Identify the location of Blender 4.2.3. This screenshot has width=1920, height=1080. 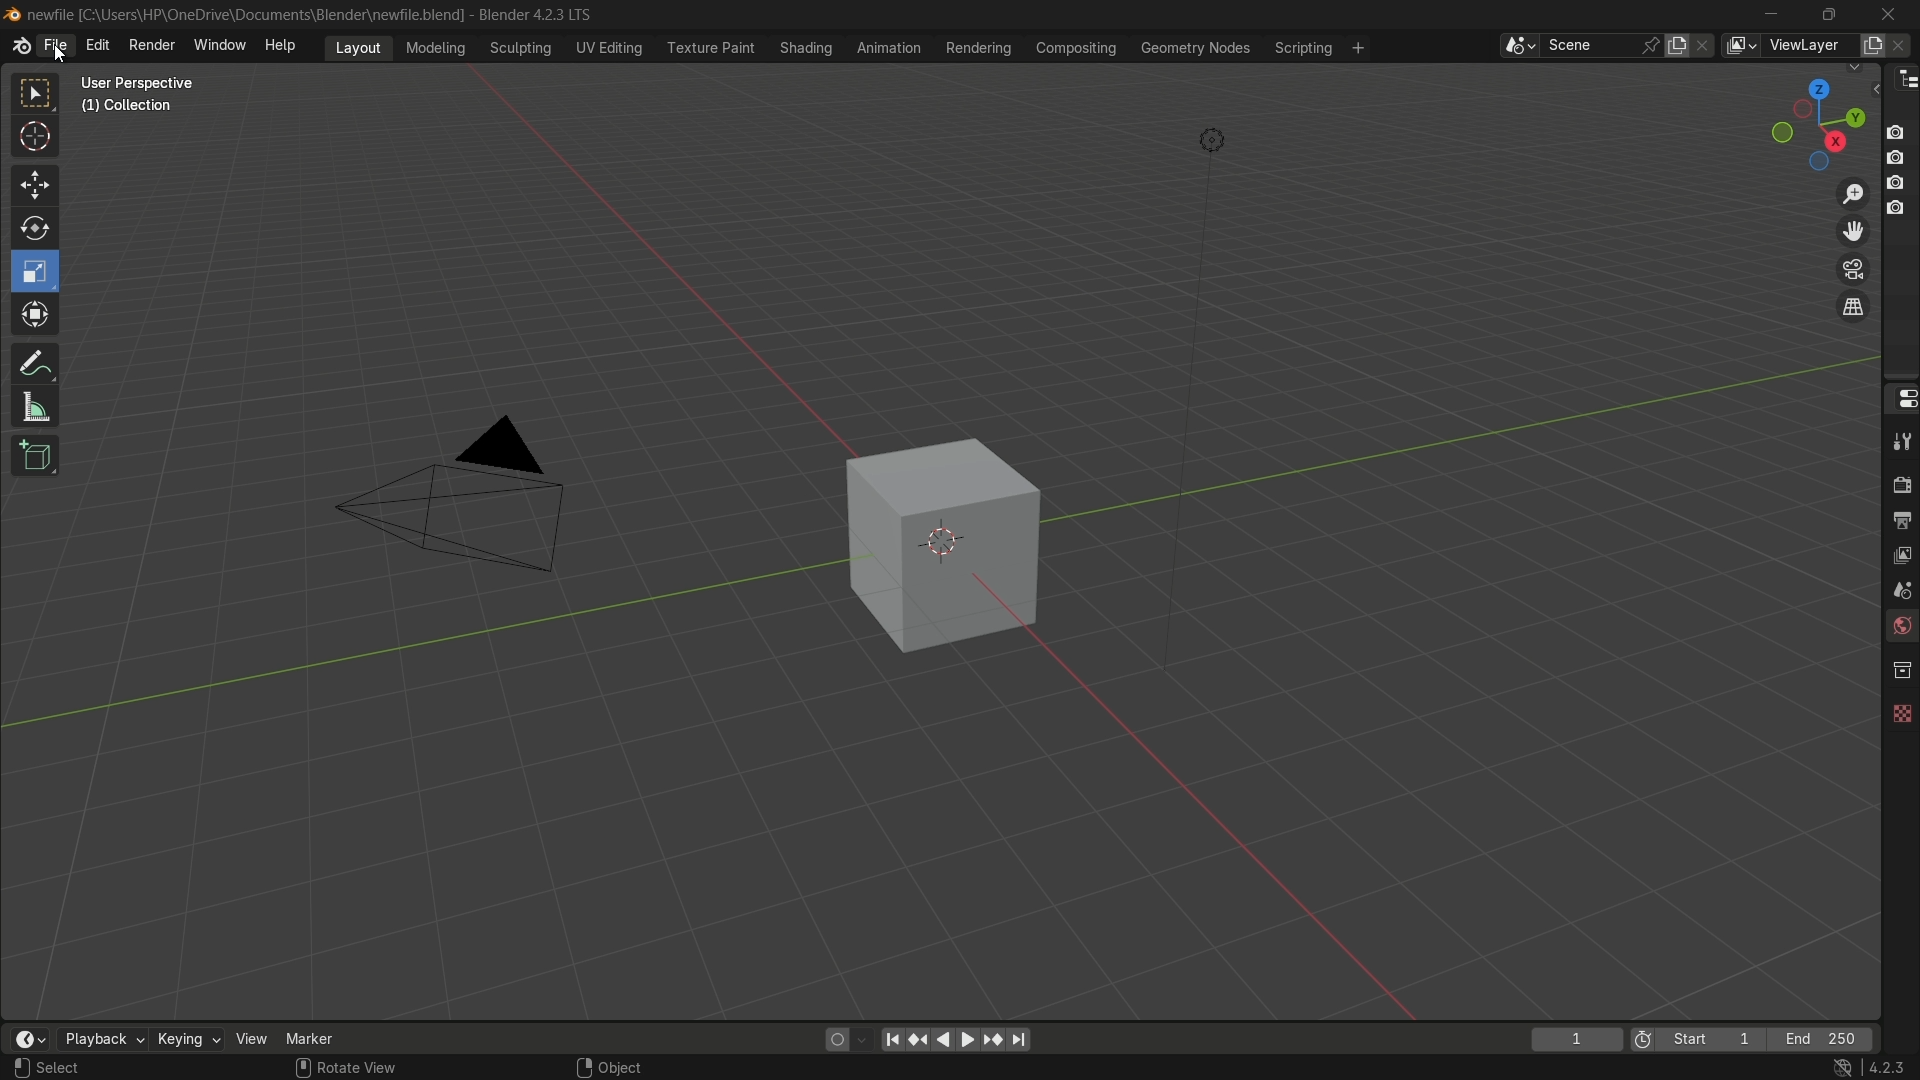
(530, 14).